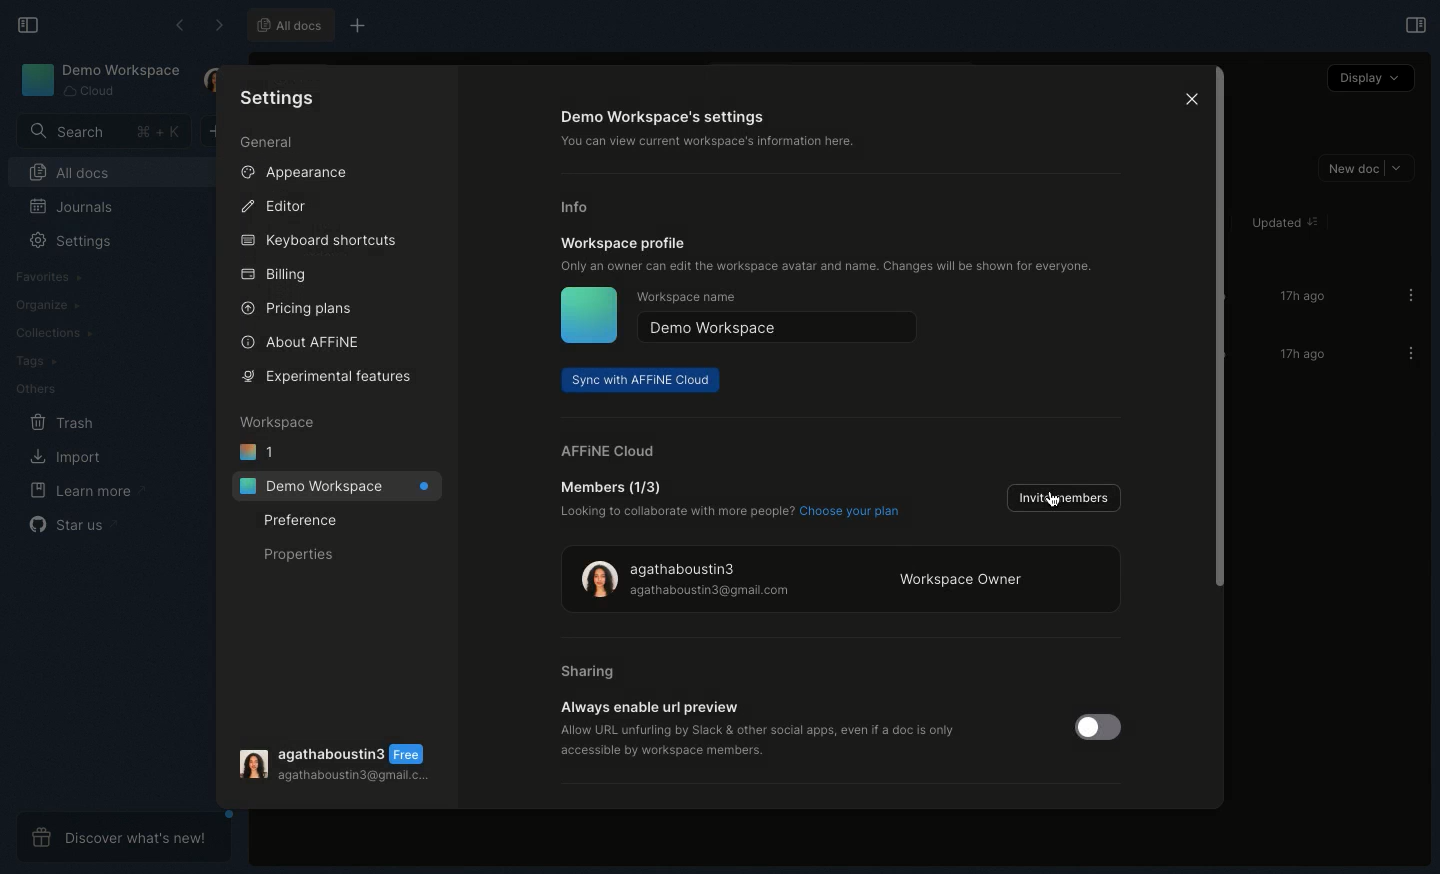 Image resolution: width=1440 pixels, height=874 pixels. I want to click on Sync with AFFINE cloud, so click(640, 381).